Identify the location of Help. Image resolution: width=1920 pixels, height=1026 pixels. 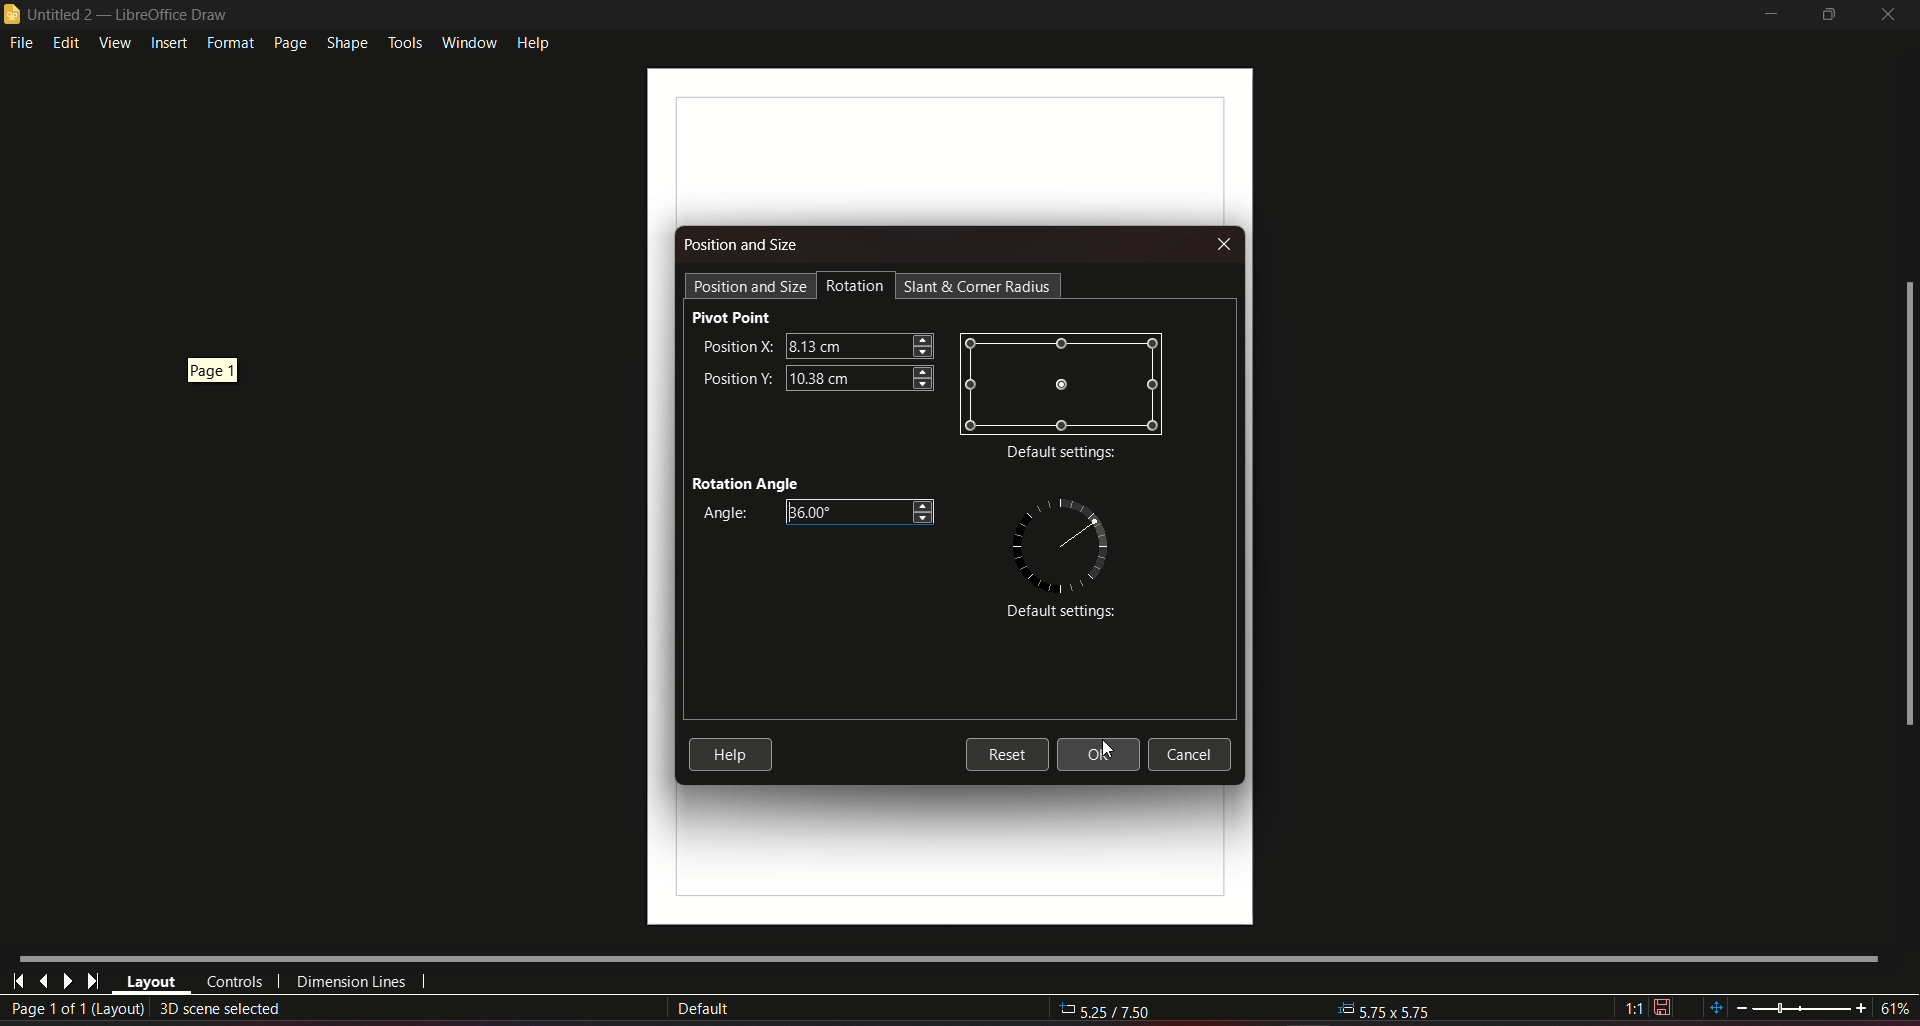
(730, 754).